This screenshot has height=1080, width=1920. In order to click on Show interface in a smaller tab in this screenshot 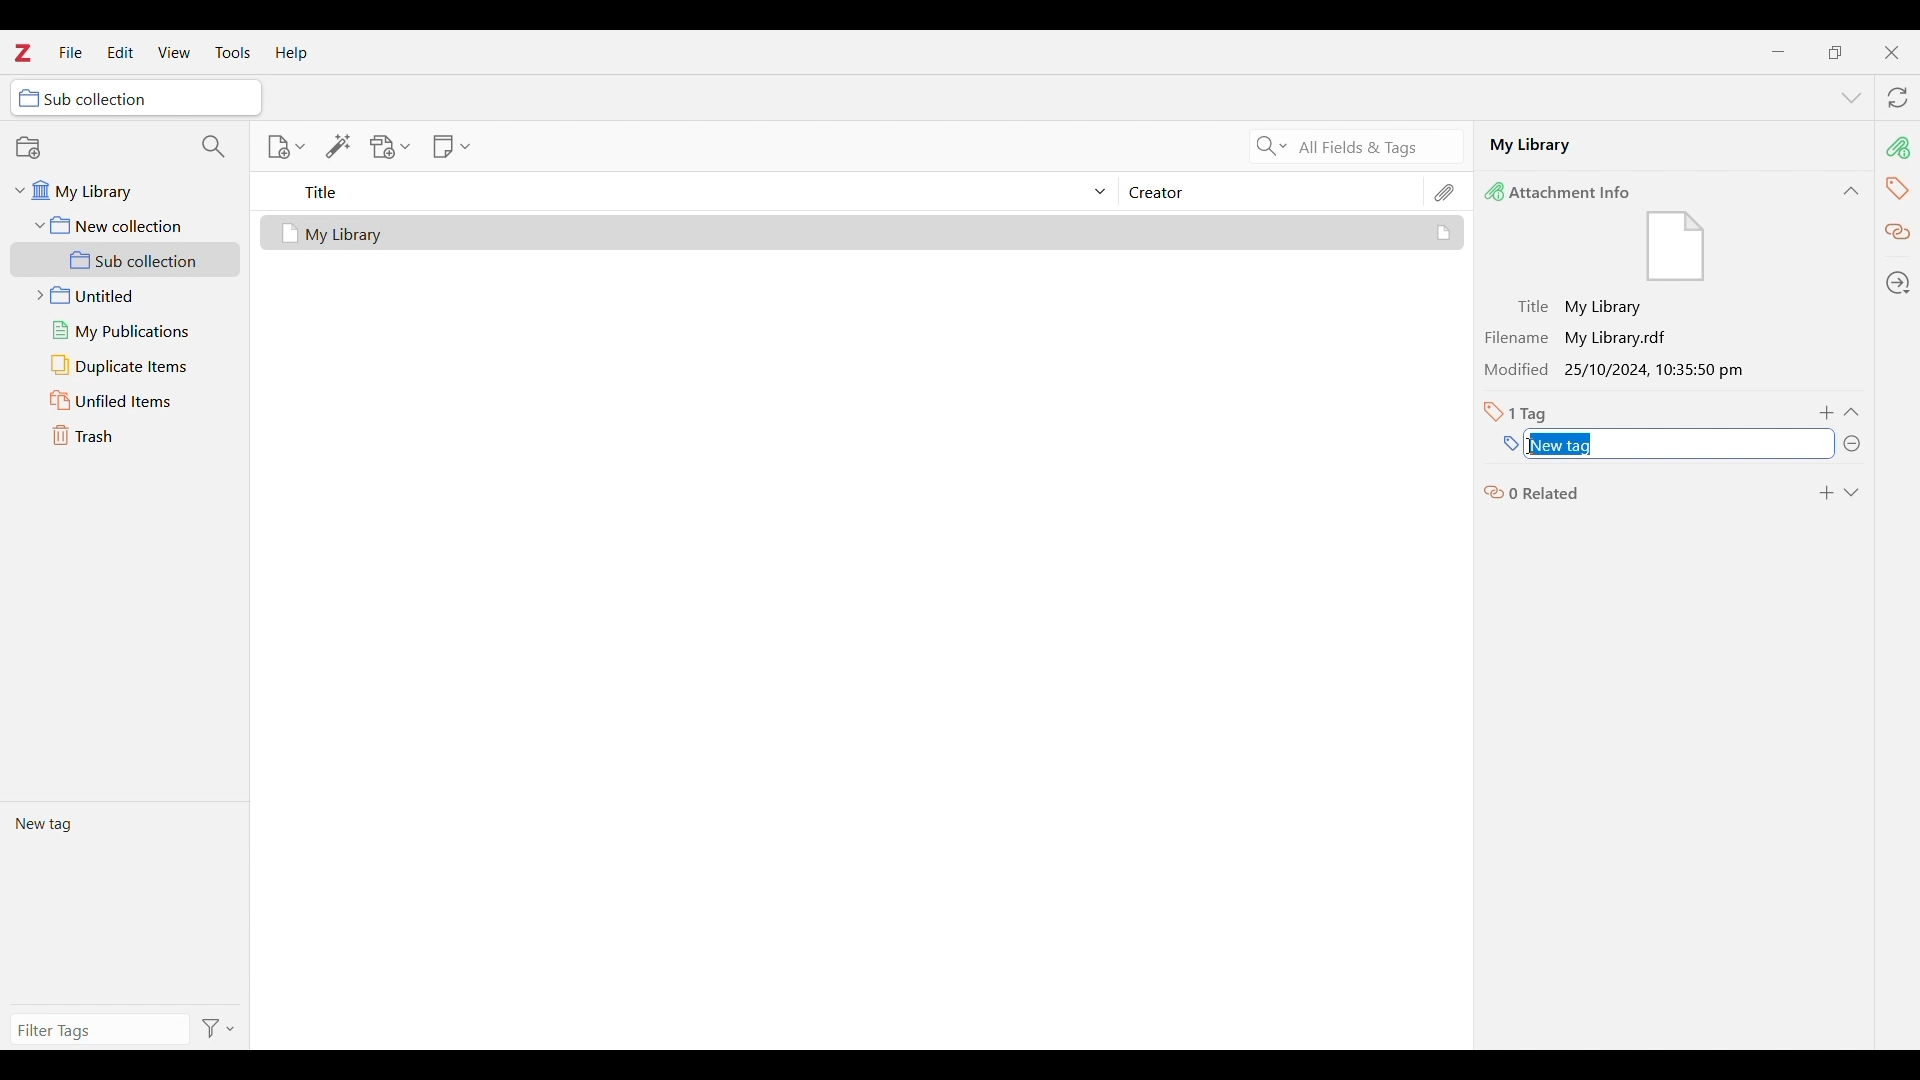, I will do `click(1835, 52)`.